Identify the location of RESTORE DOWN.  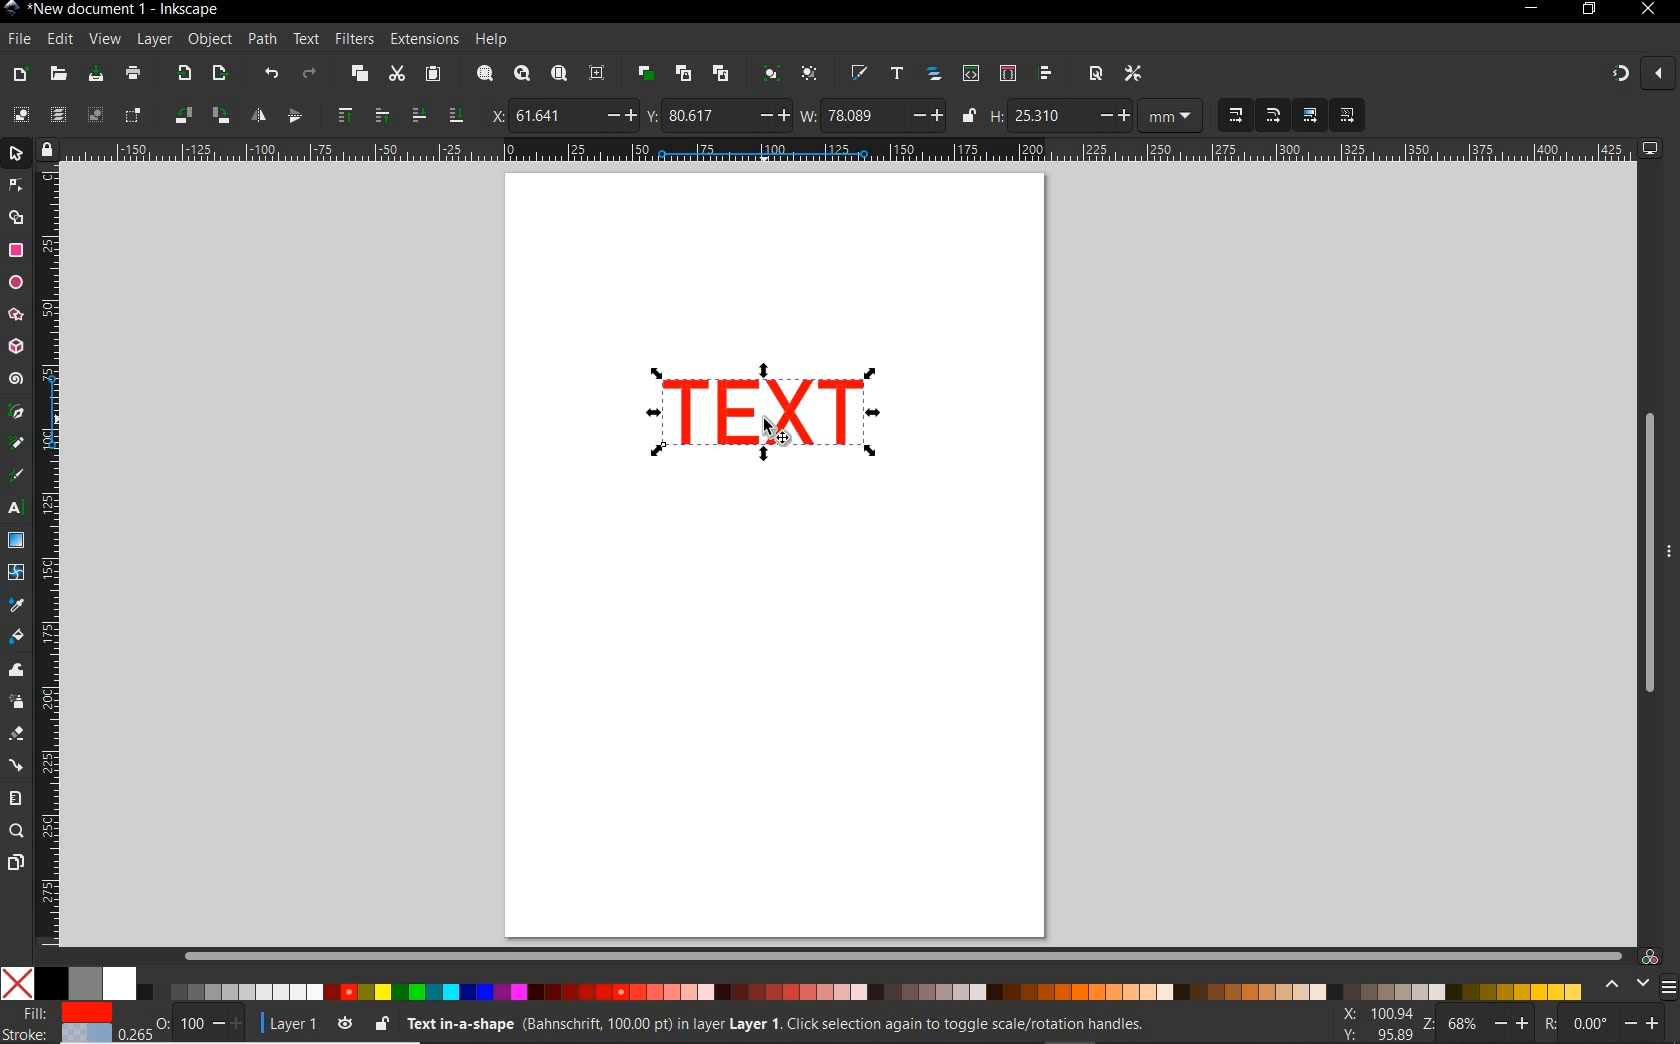
(1588, 10).